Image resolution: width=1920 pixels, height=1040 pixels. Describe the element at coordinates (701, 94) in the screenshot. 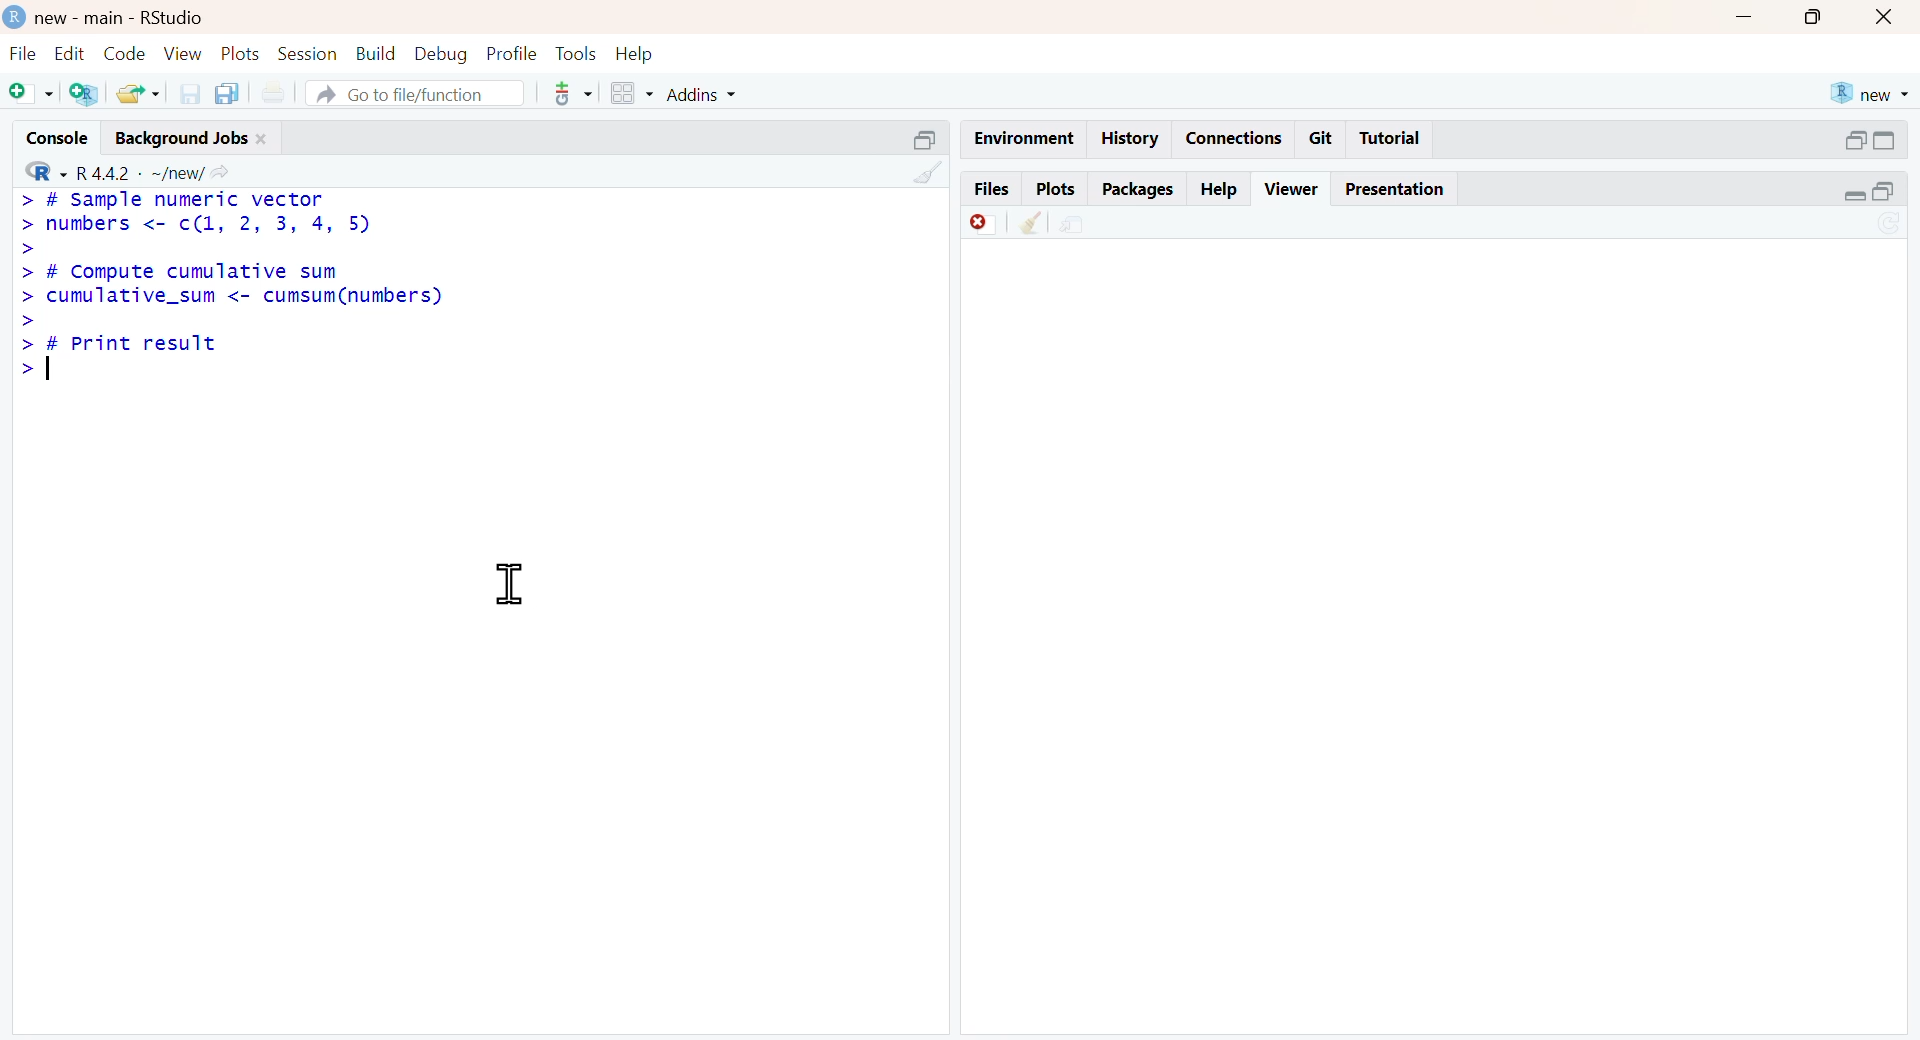

I see `addins` at that location.